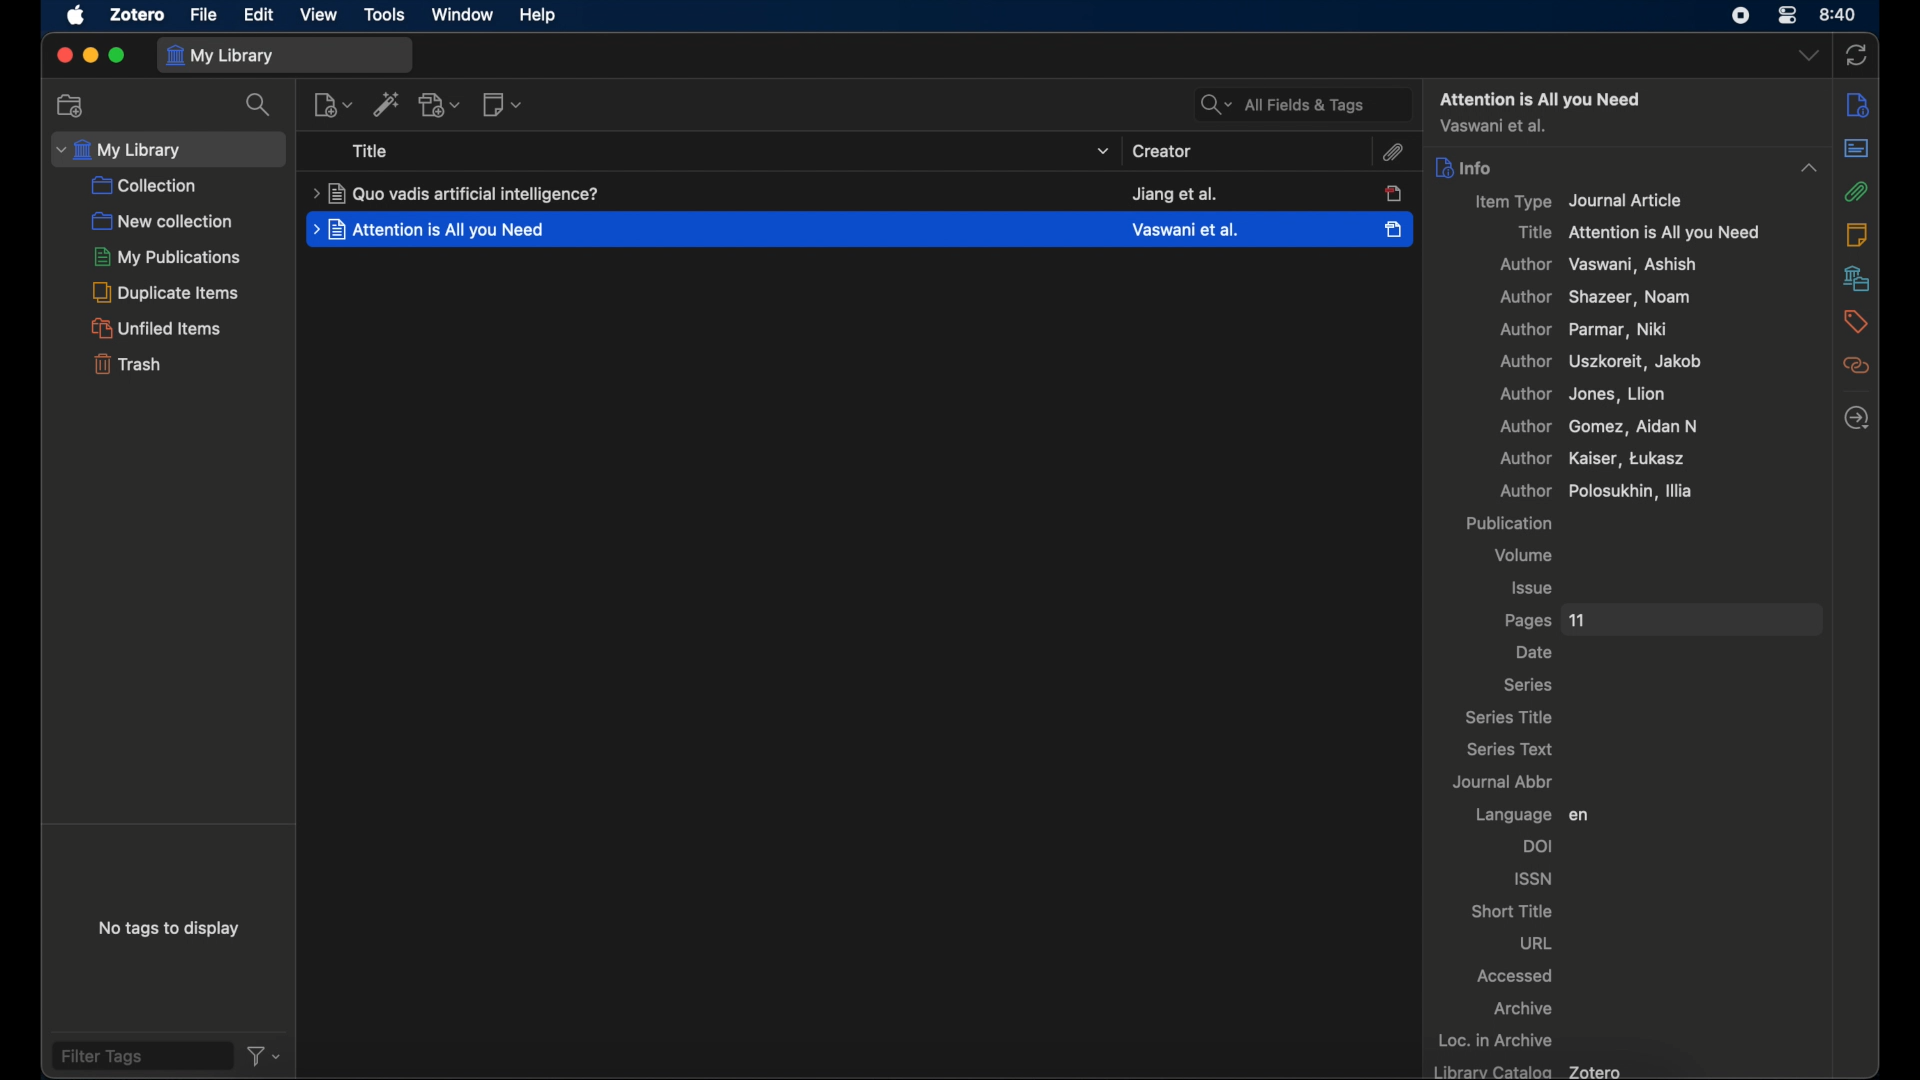 The width and height of the screenshot is (1920, 1080). I want to click on edit, so click(259, 17).